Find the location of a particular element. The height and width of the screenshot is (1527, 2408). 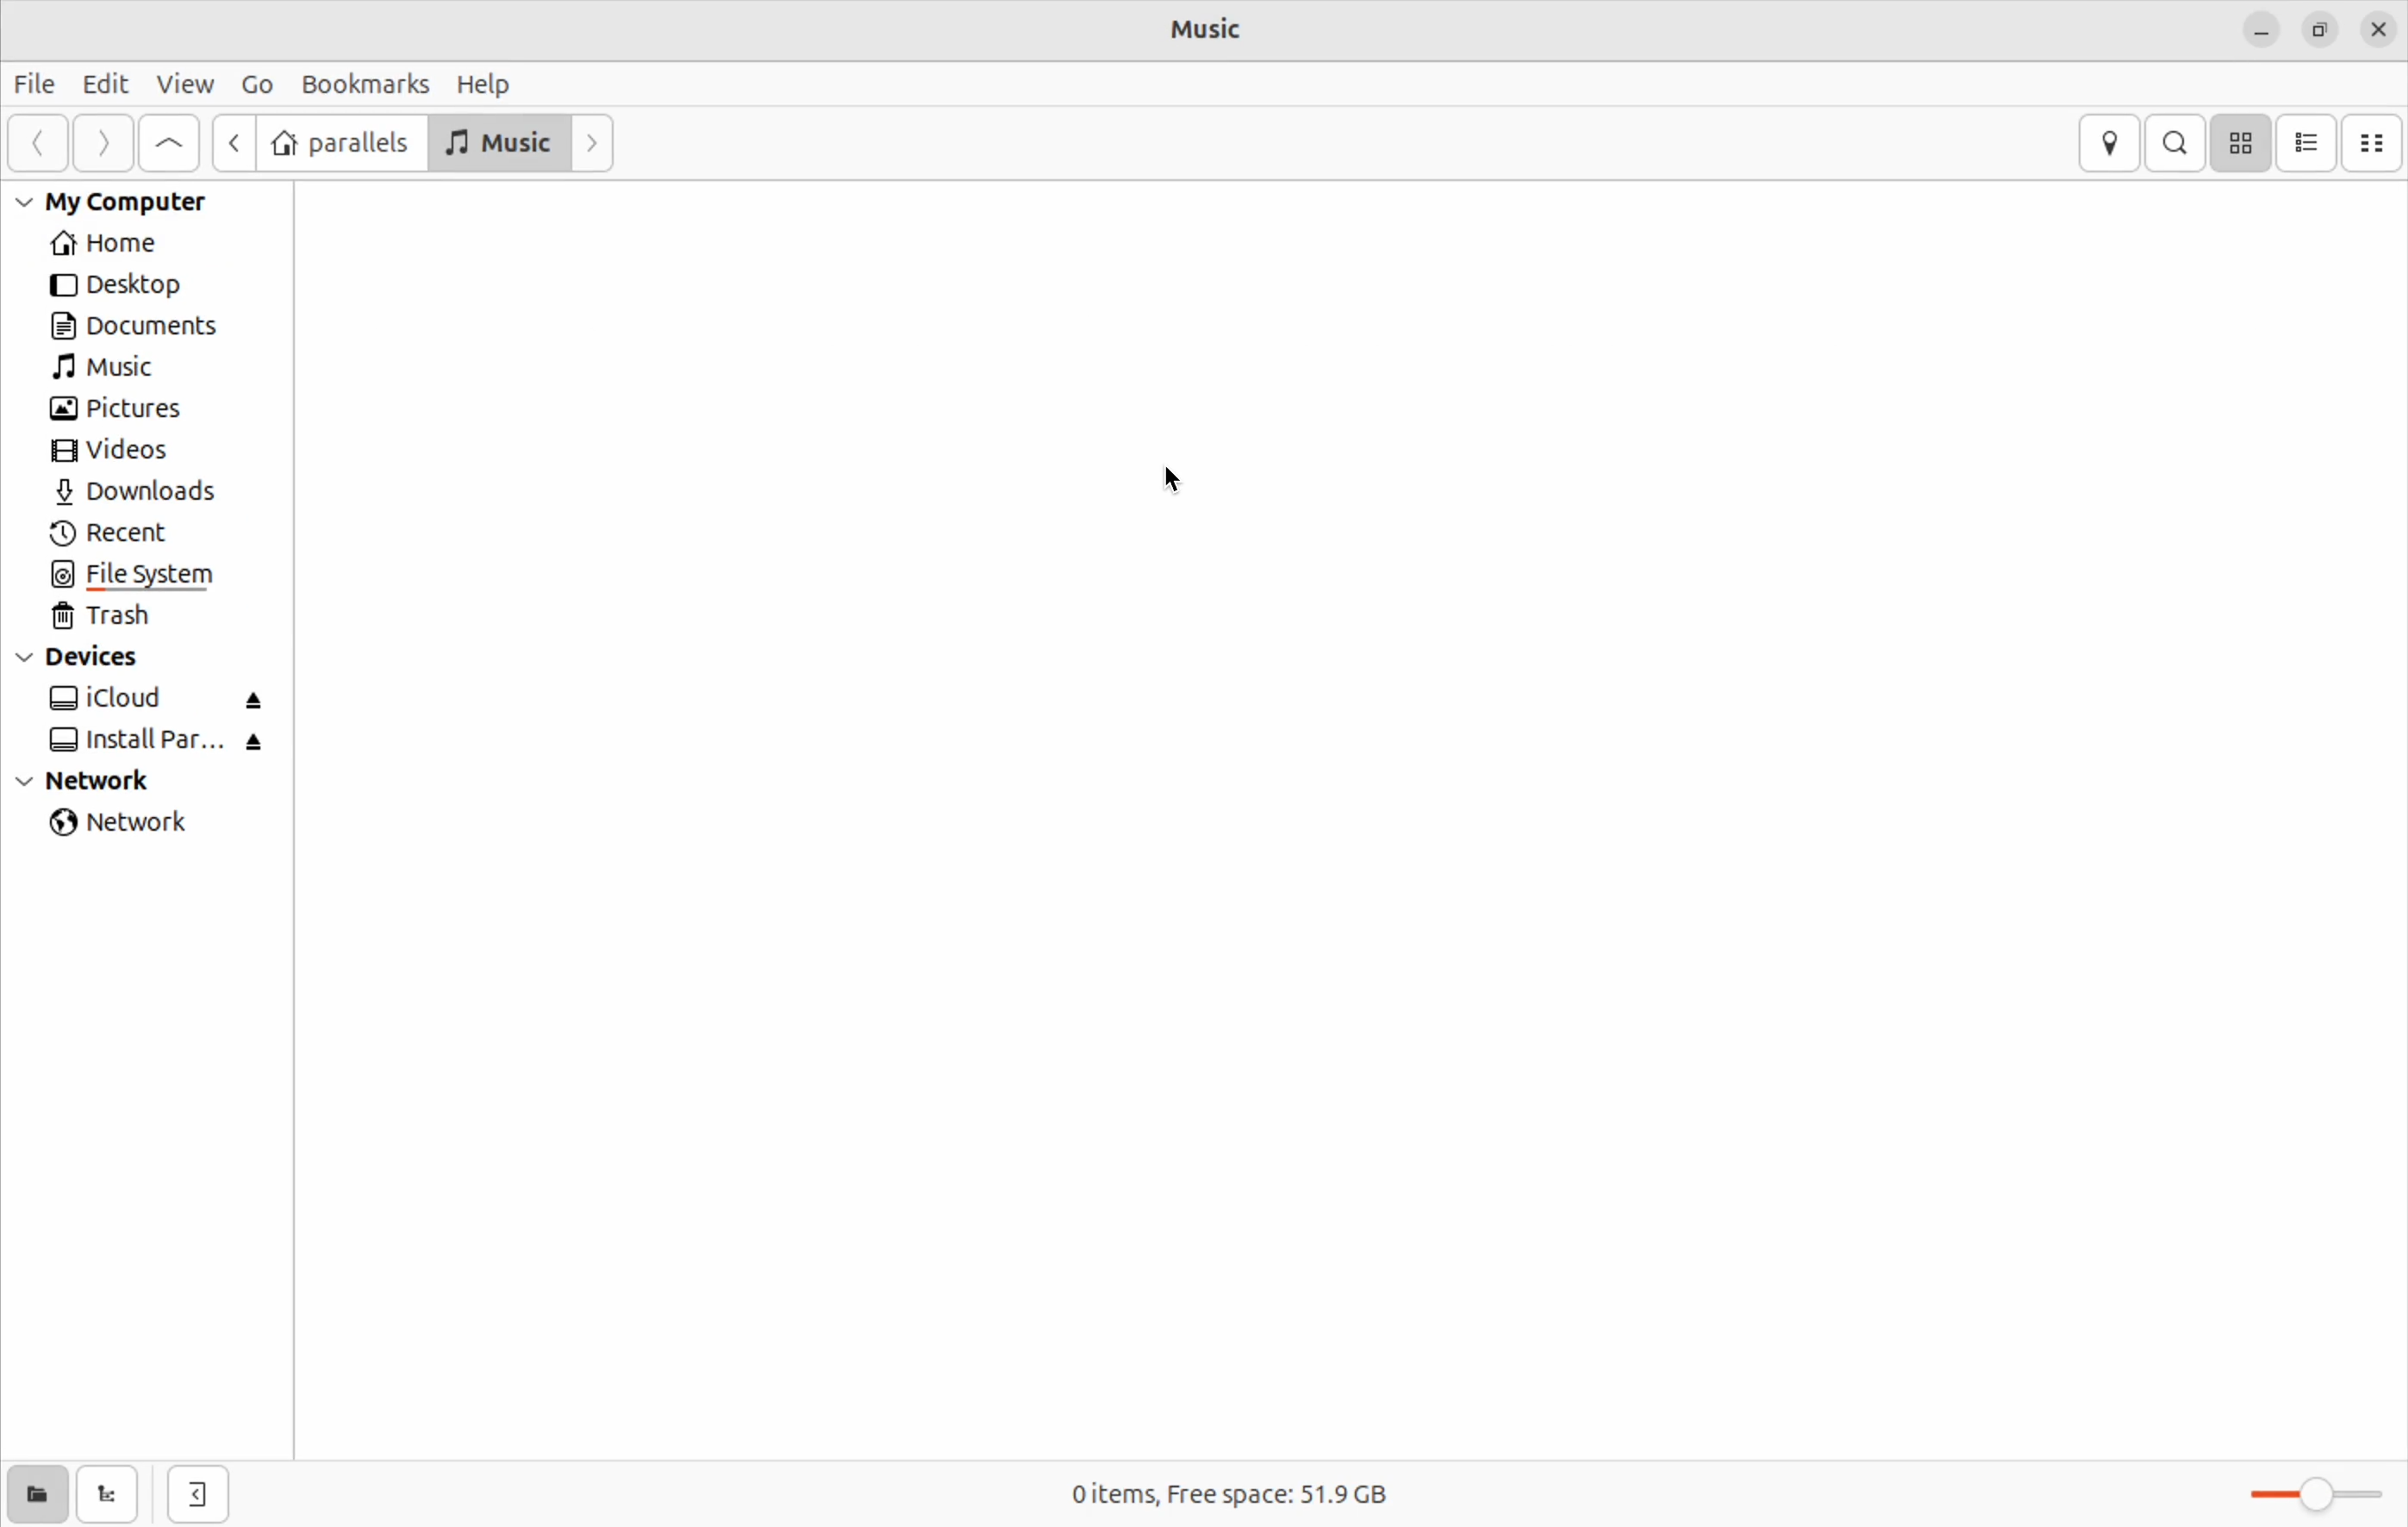

minimize is located at coordinates (2260, 31).